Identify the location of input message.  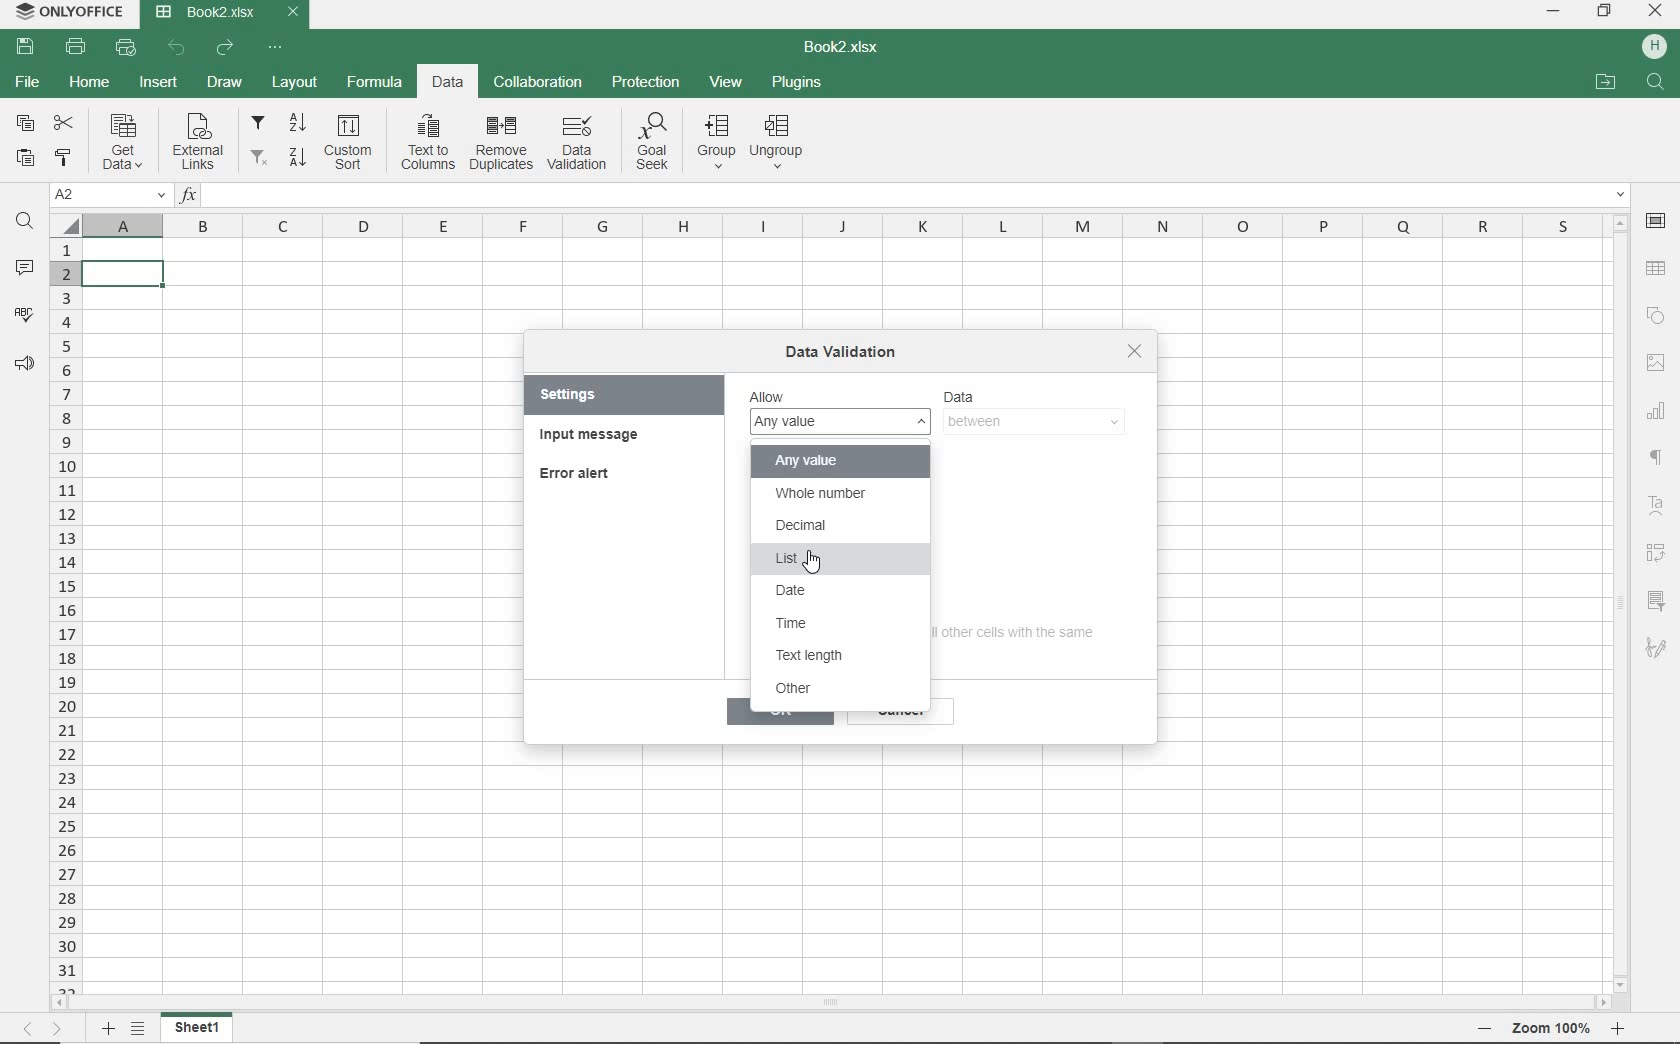
(590, 435).